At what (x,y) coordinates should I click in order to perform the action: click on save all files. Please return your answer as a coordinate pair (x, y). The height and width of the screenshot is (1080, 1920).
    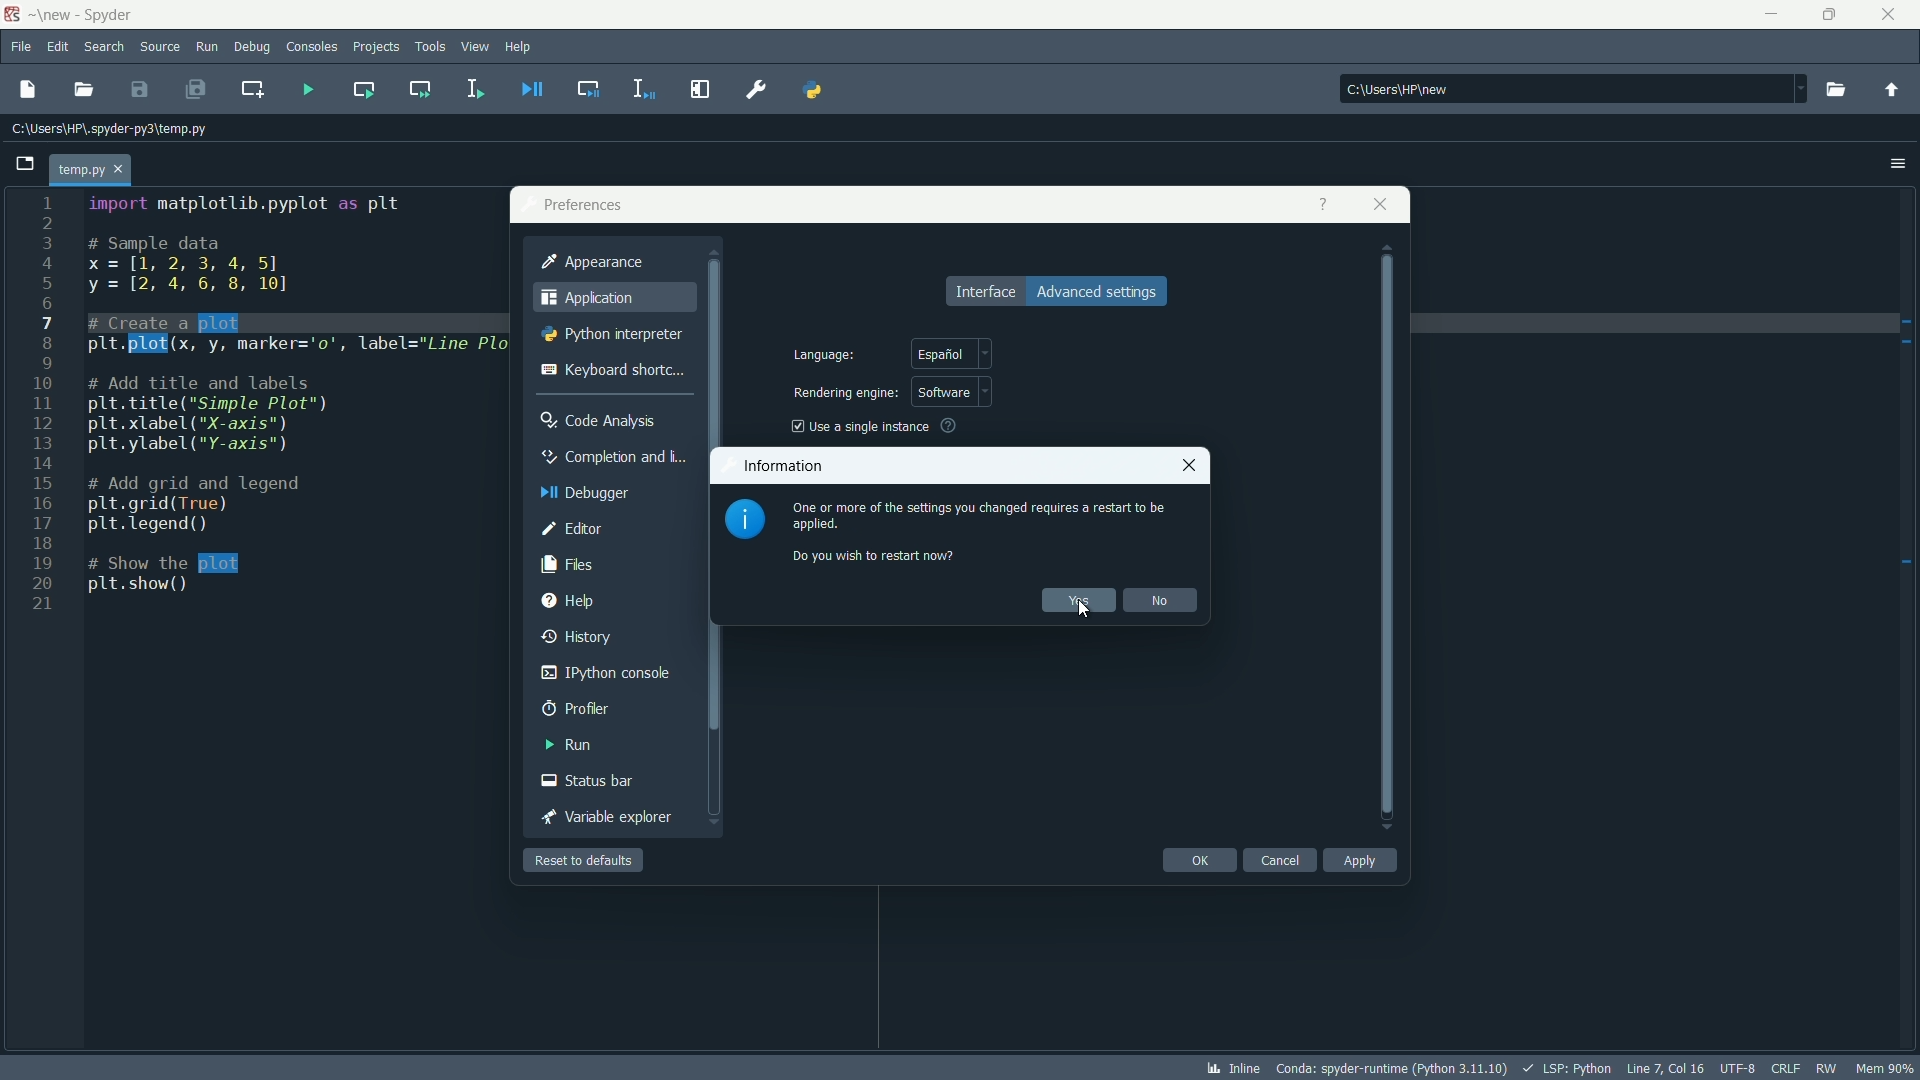
    Looking at the image, I should click on (197, 90).